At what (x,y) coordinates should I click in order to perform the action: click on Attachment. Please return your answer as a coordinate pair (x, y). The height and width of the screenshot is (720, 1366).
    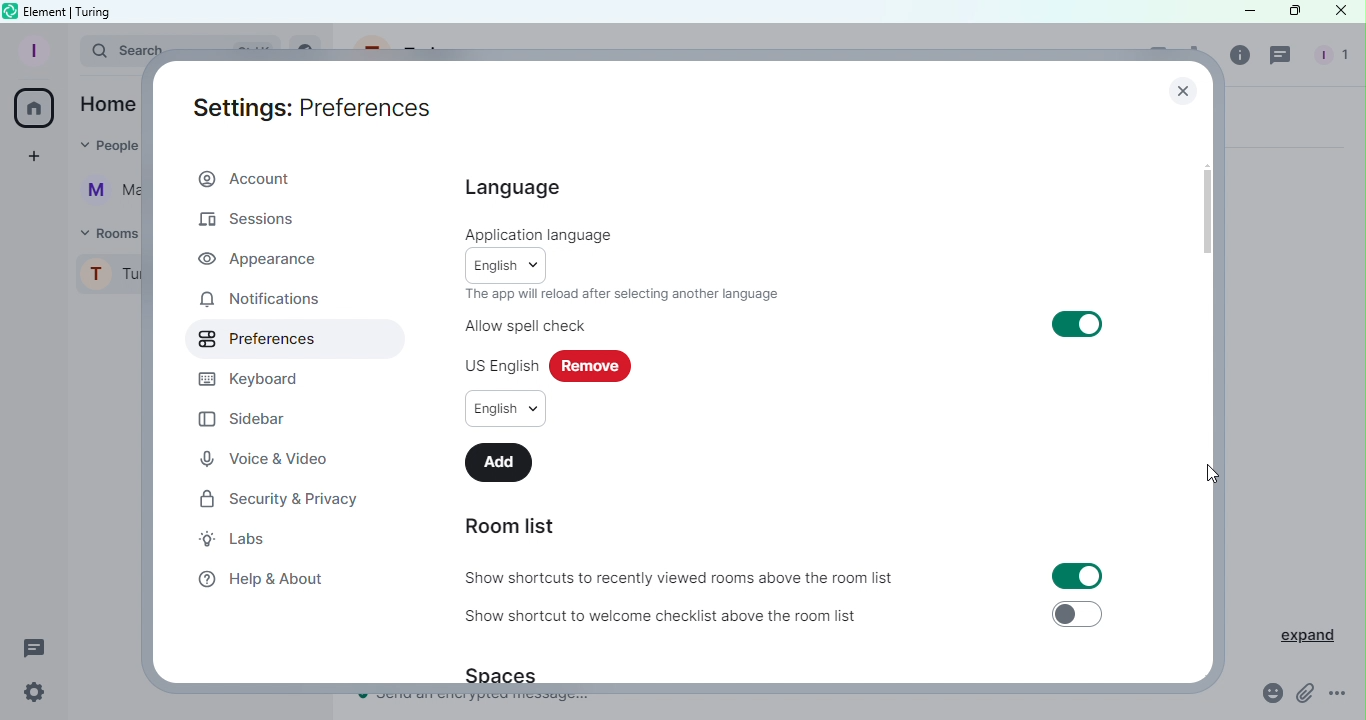
    Looking at the image, I should click on (1305, 695).